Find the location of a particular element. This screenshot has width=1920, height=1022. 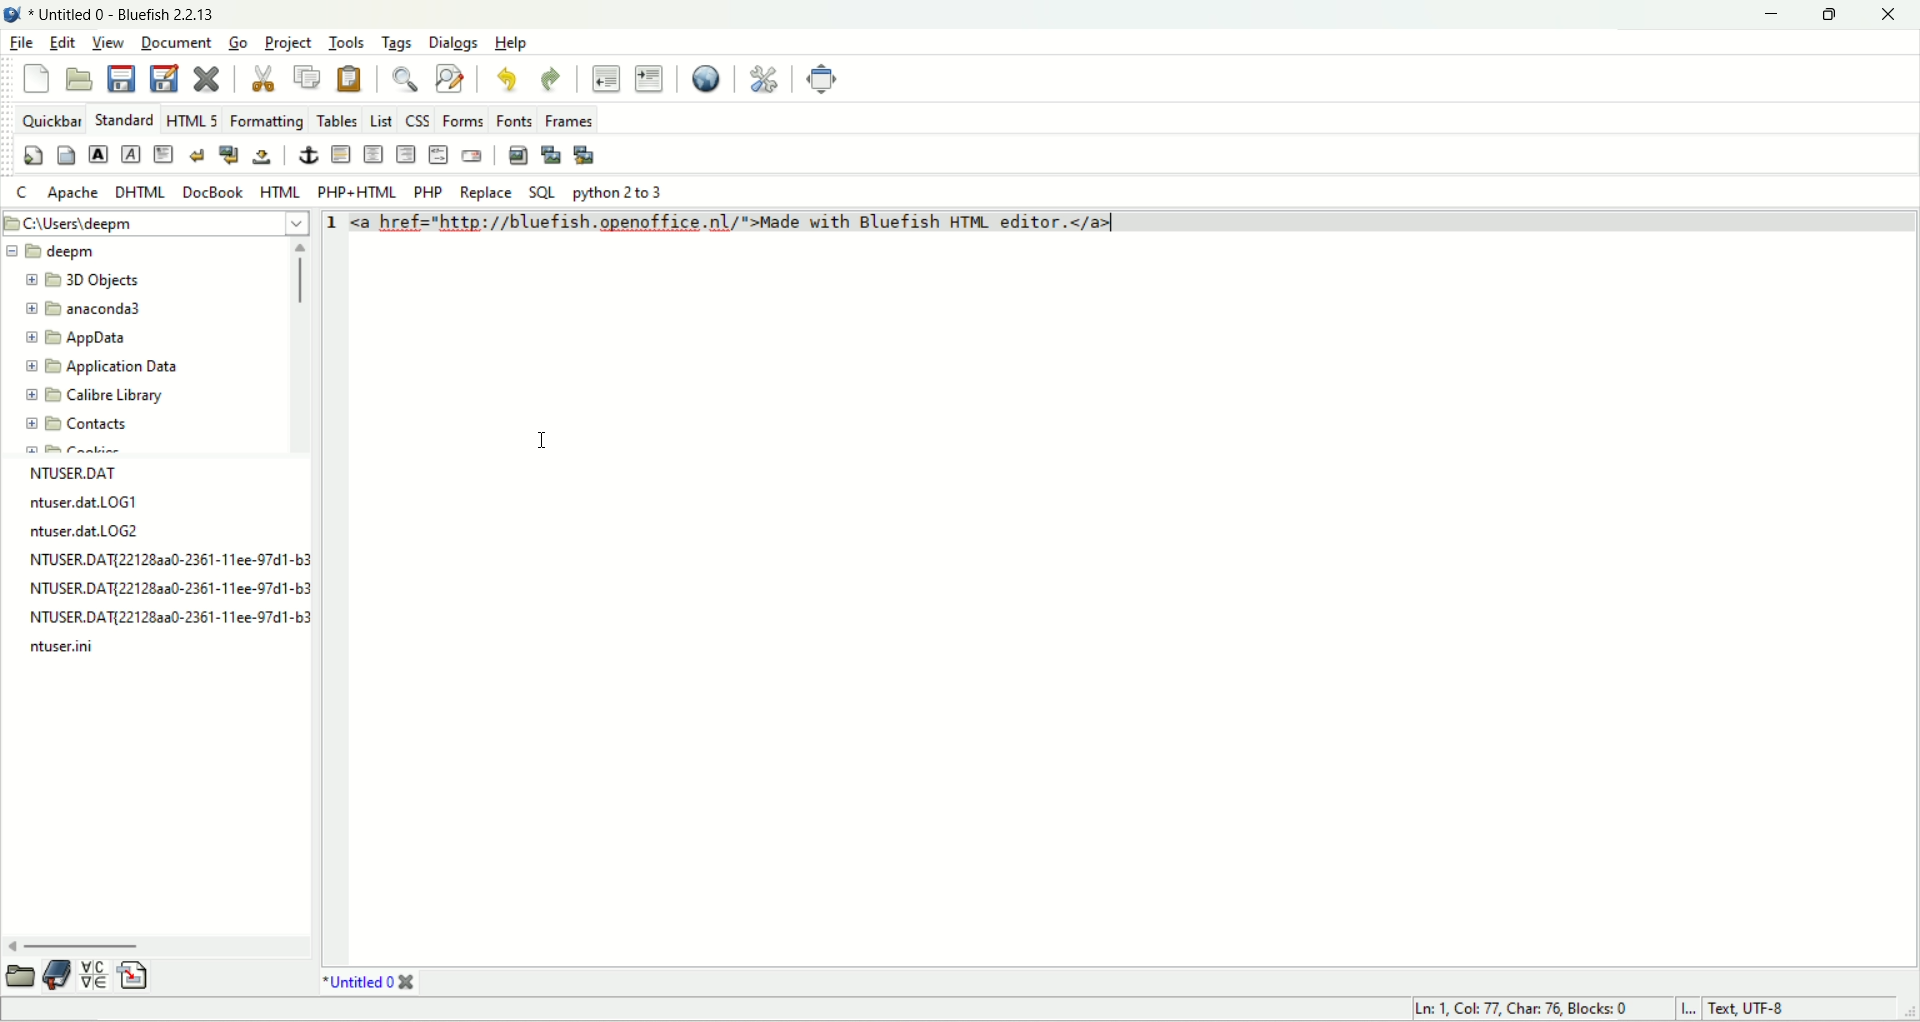

view is located at coordinates (109, 45).